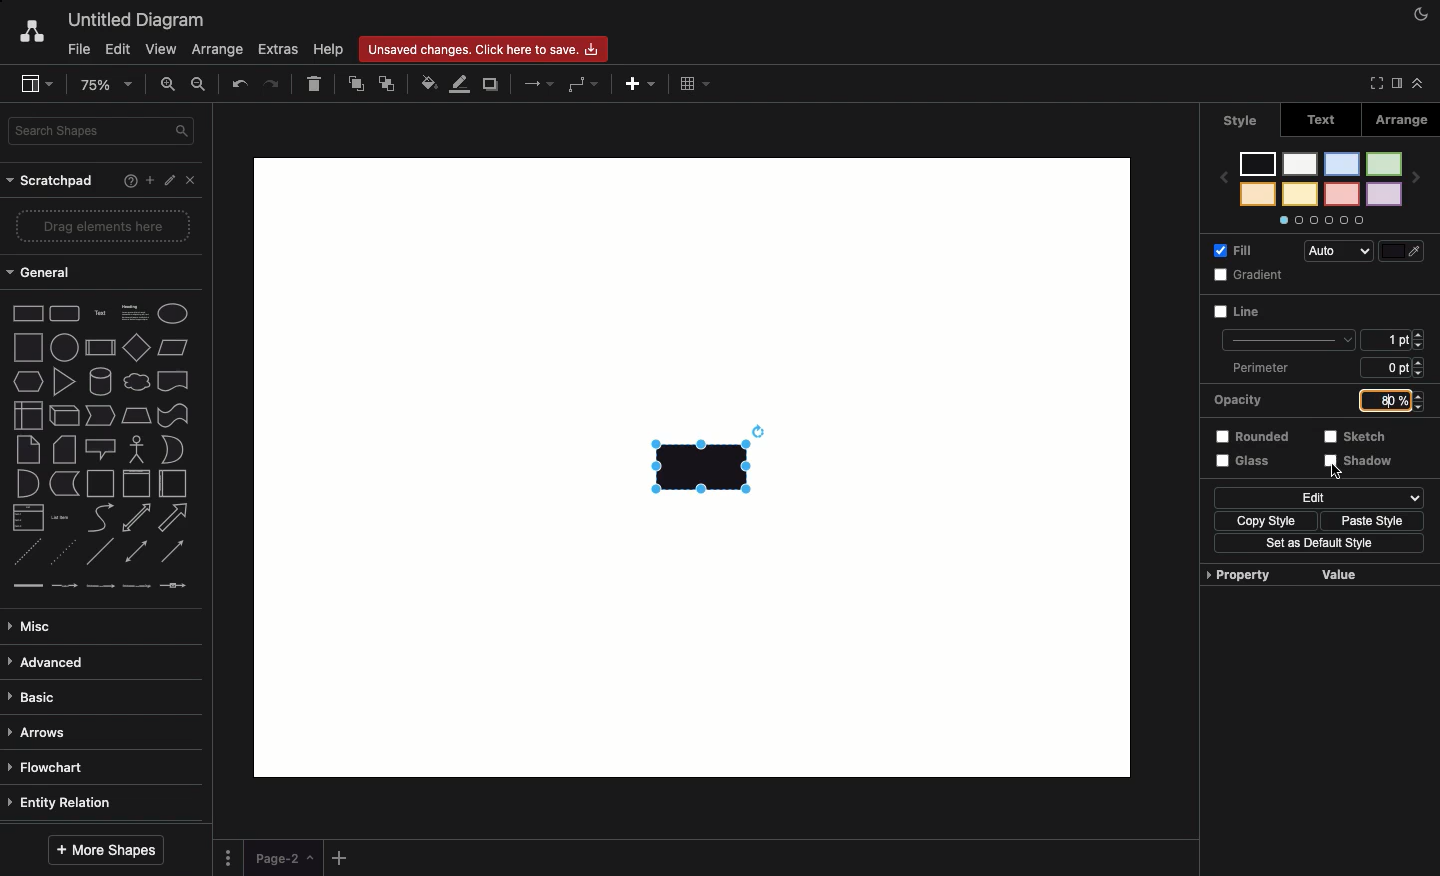 Image resolution: width=1440 pixels, height=876 pixels. What do you see at coordinates (319, 86) in the screenshot?
I see `Delete` at bounding box center [319, 86].